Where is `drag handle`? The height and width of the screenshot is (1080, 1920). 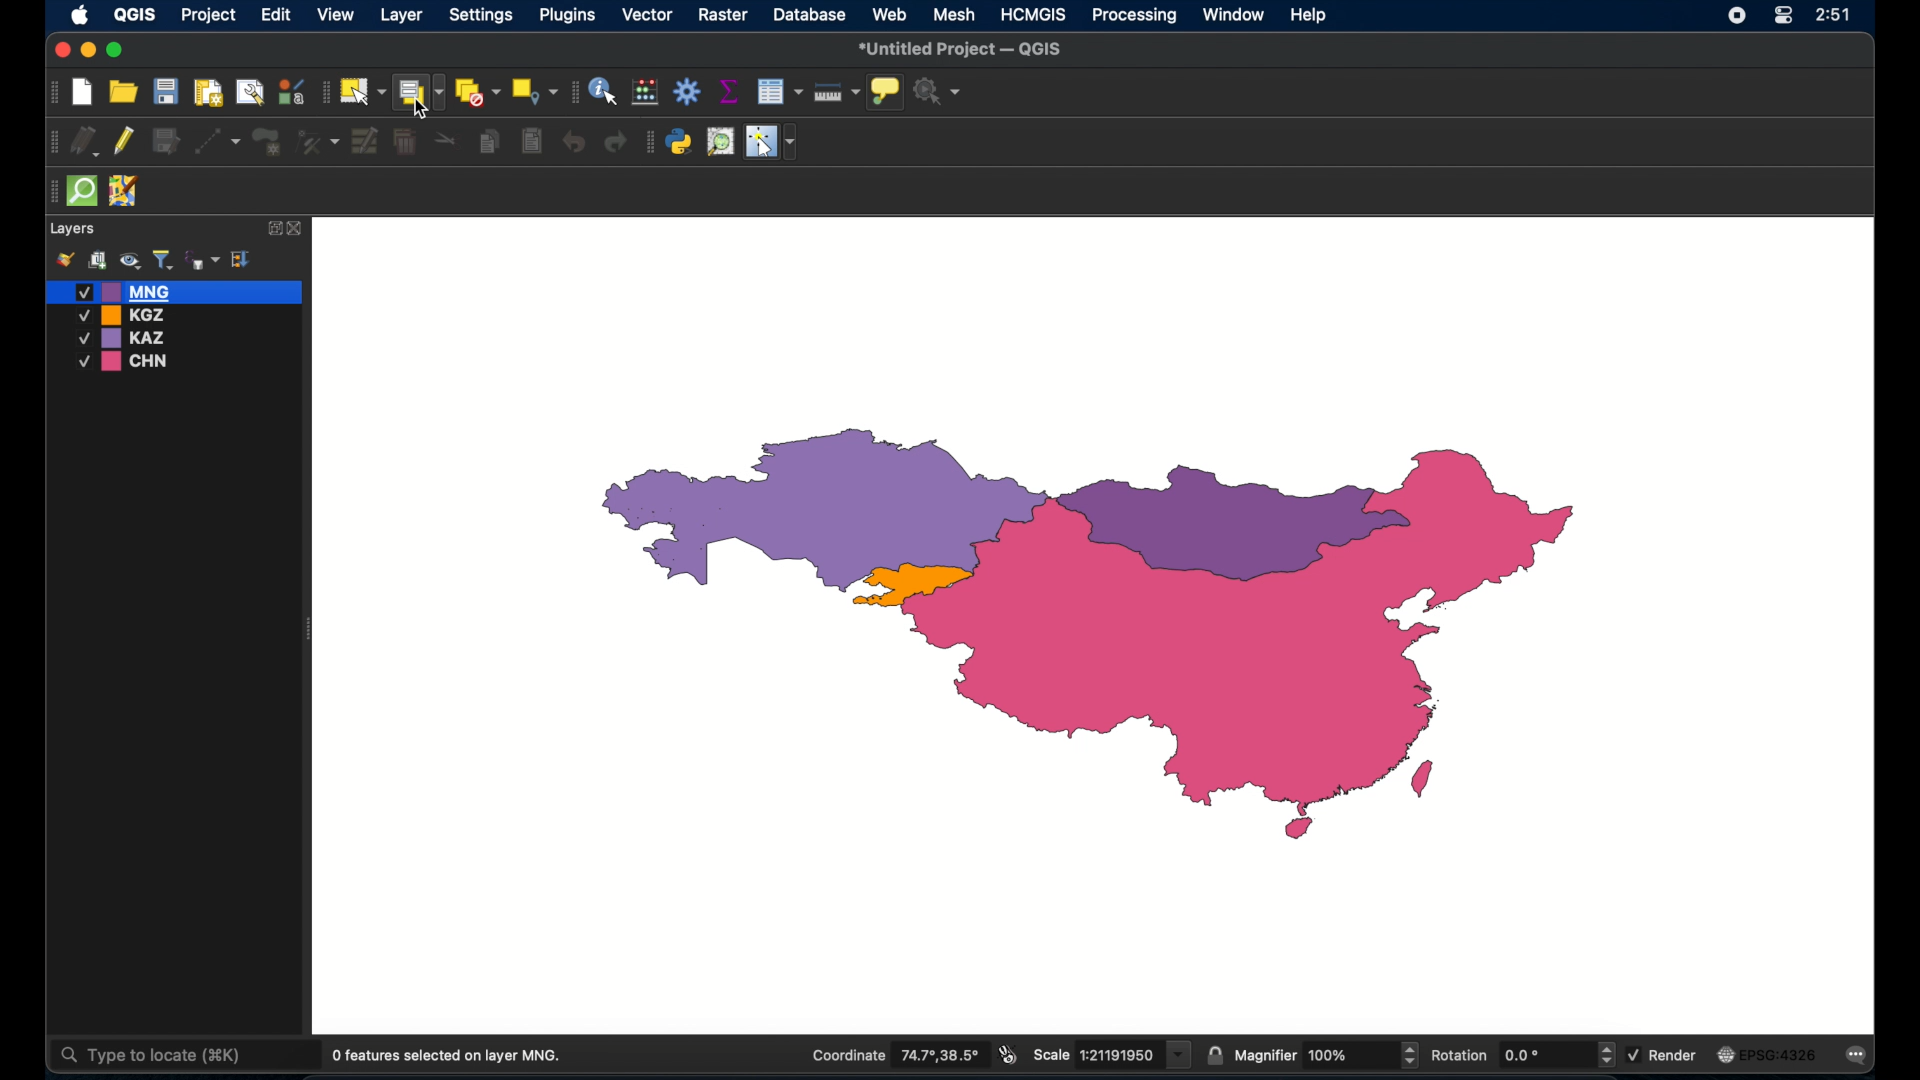
drag handle is located at coordinates (51, 140).